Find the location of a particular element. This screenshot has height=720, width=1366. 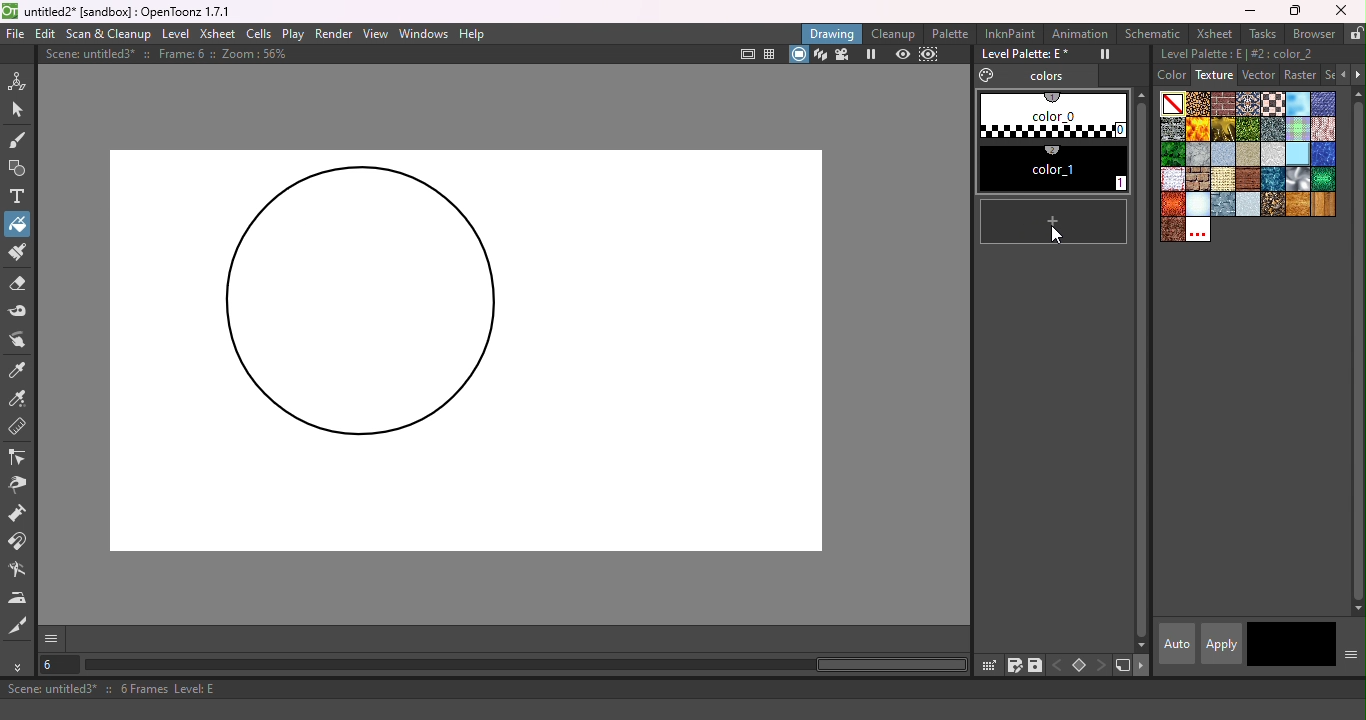

Blender tool is located at coordinates (20, 571).